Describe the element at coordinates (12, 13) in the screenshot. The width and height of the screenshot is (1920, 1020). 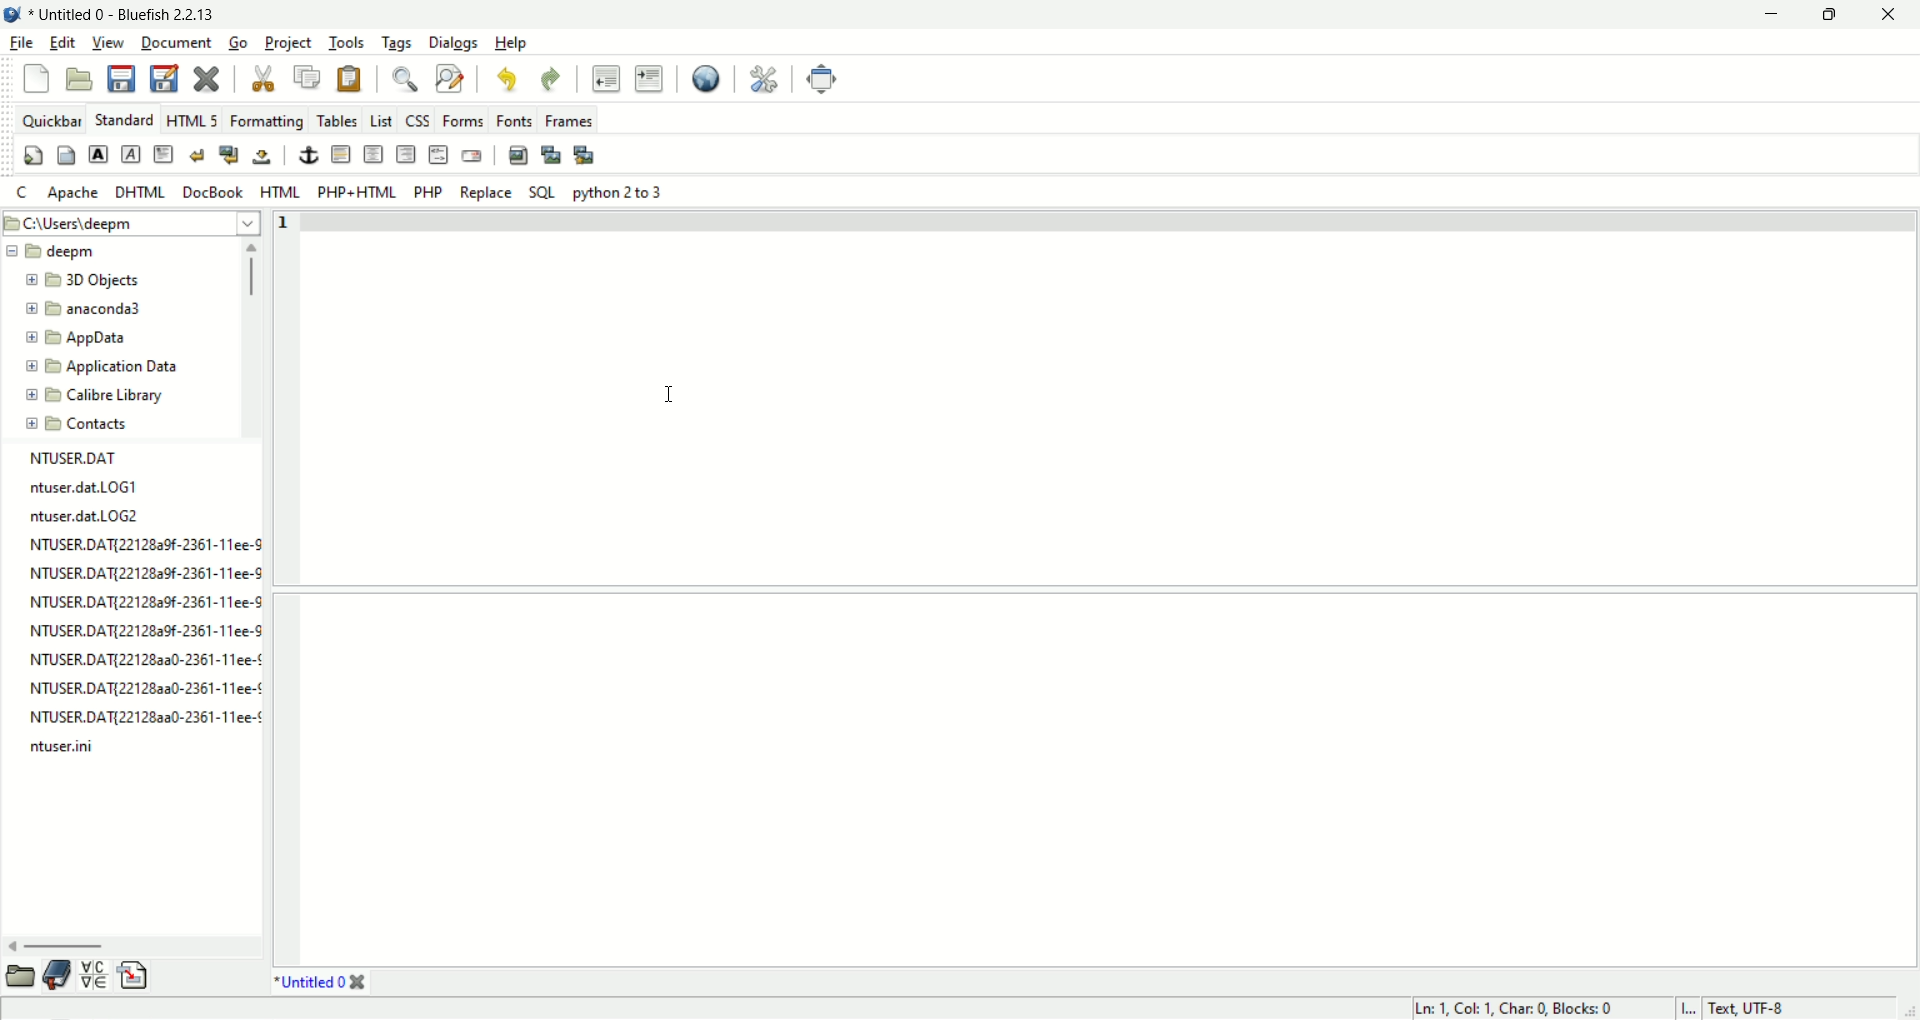
I see `application image` at that location.